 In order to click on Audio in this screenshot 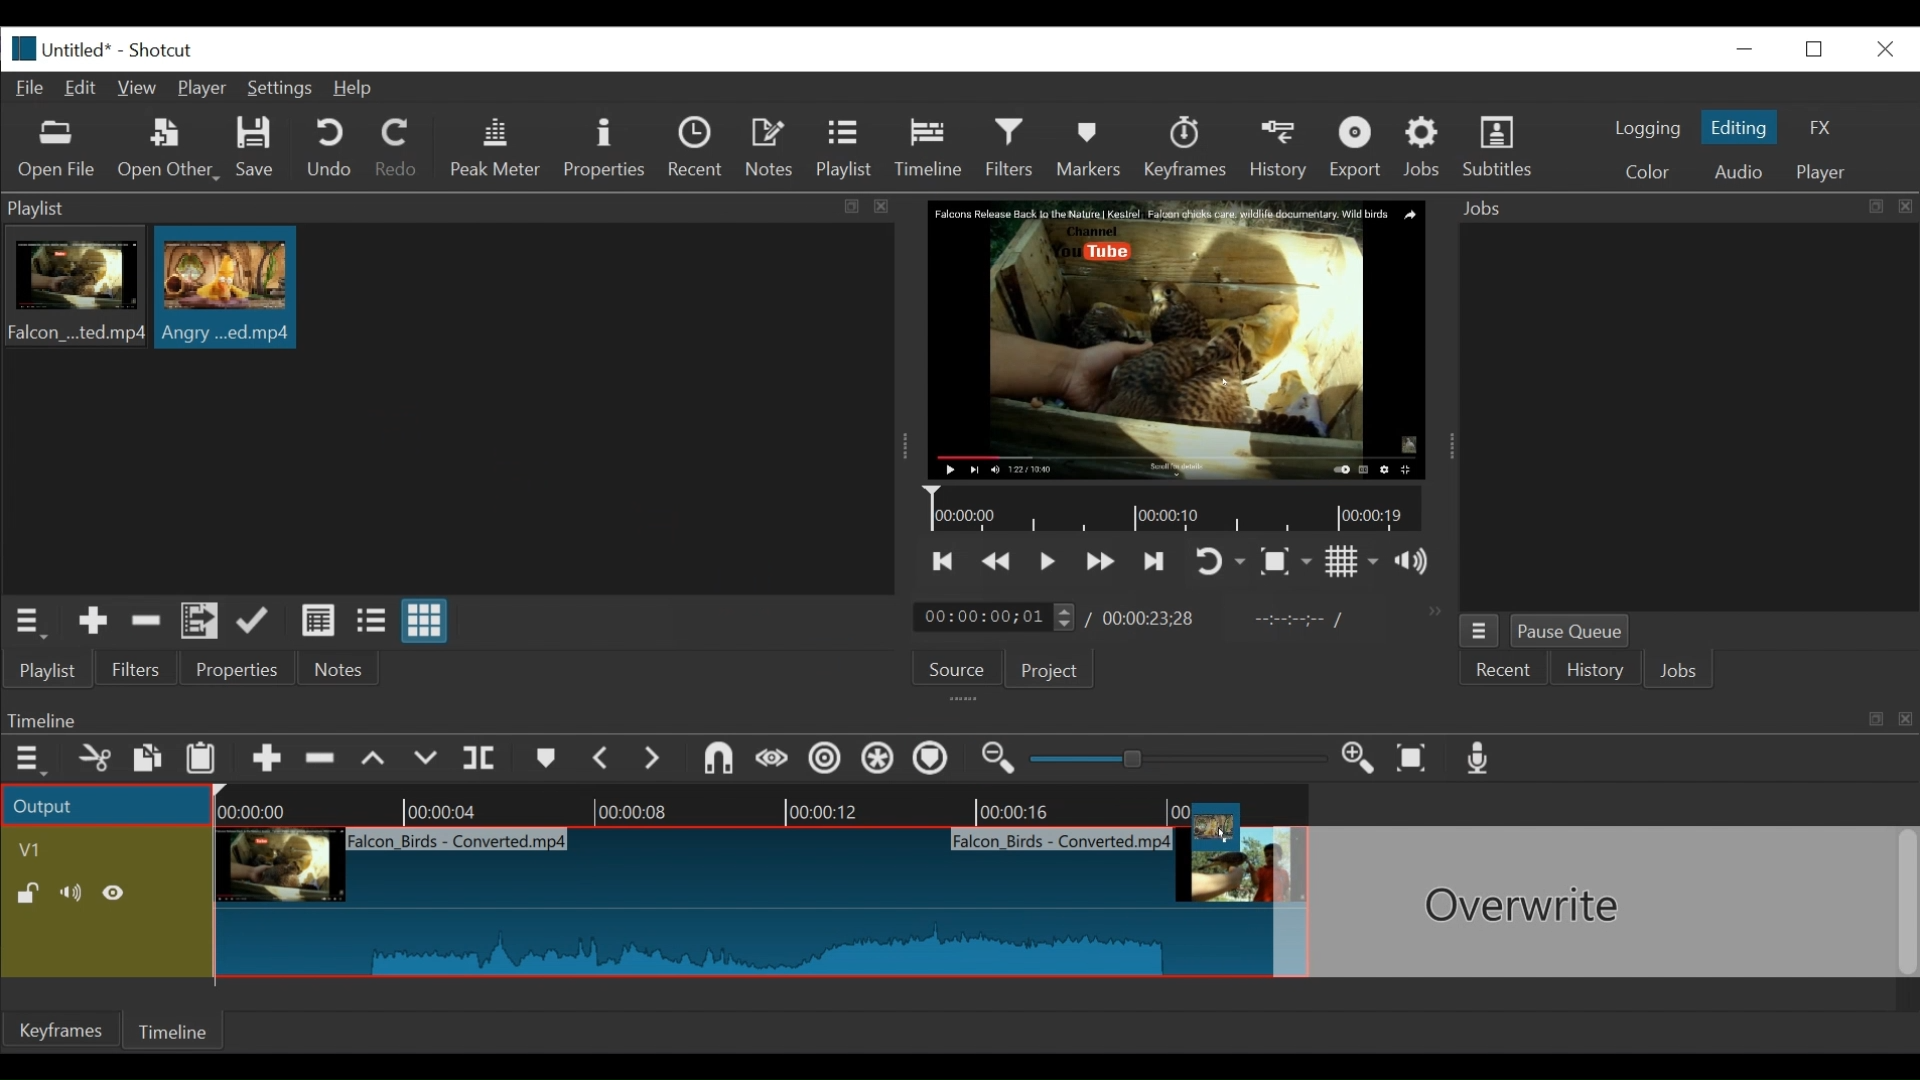, I will do `click(1737, 172)`.